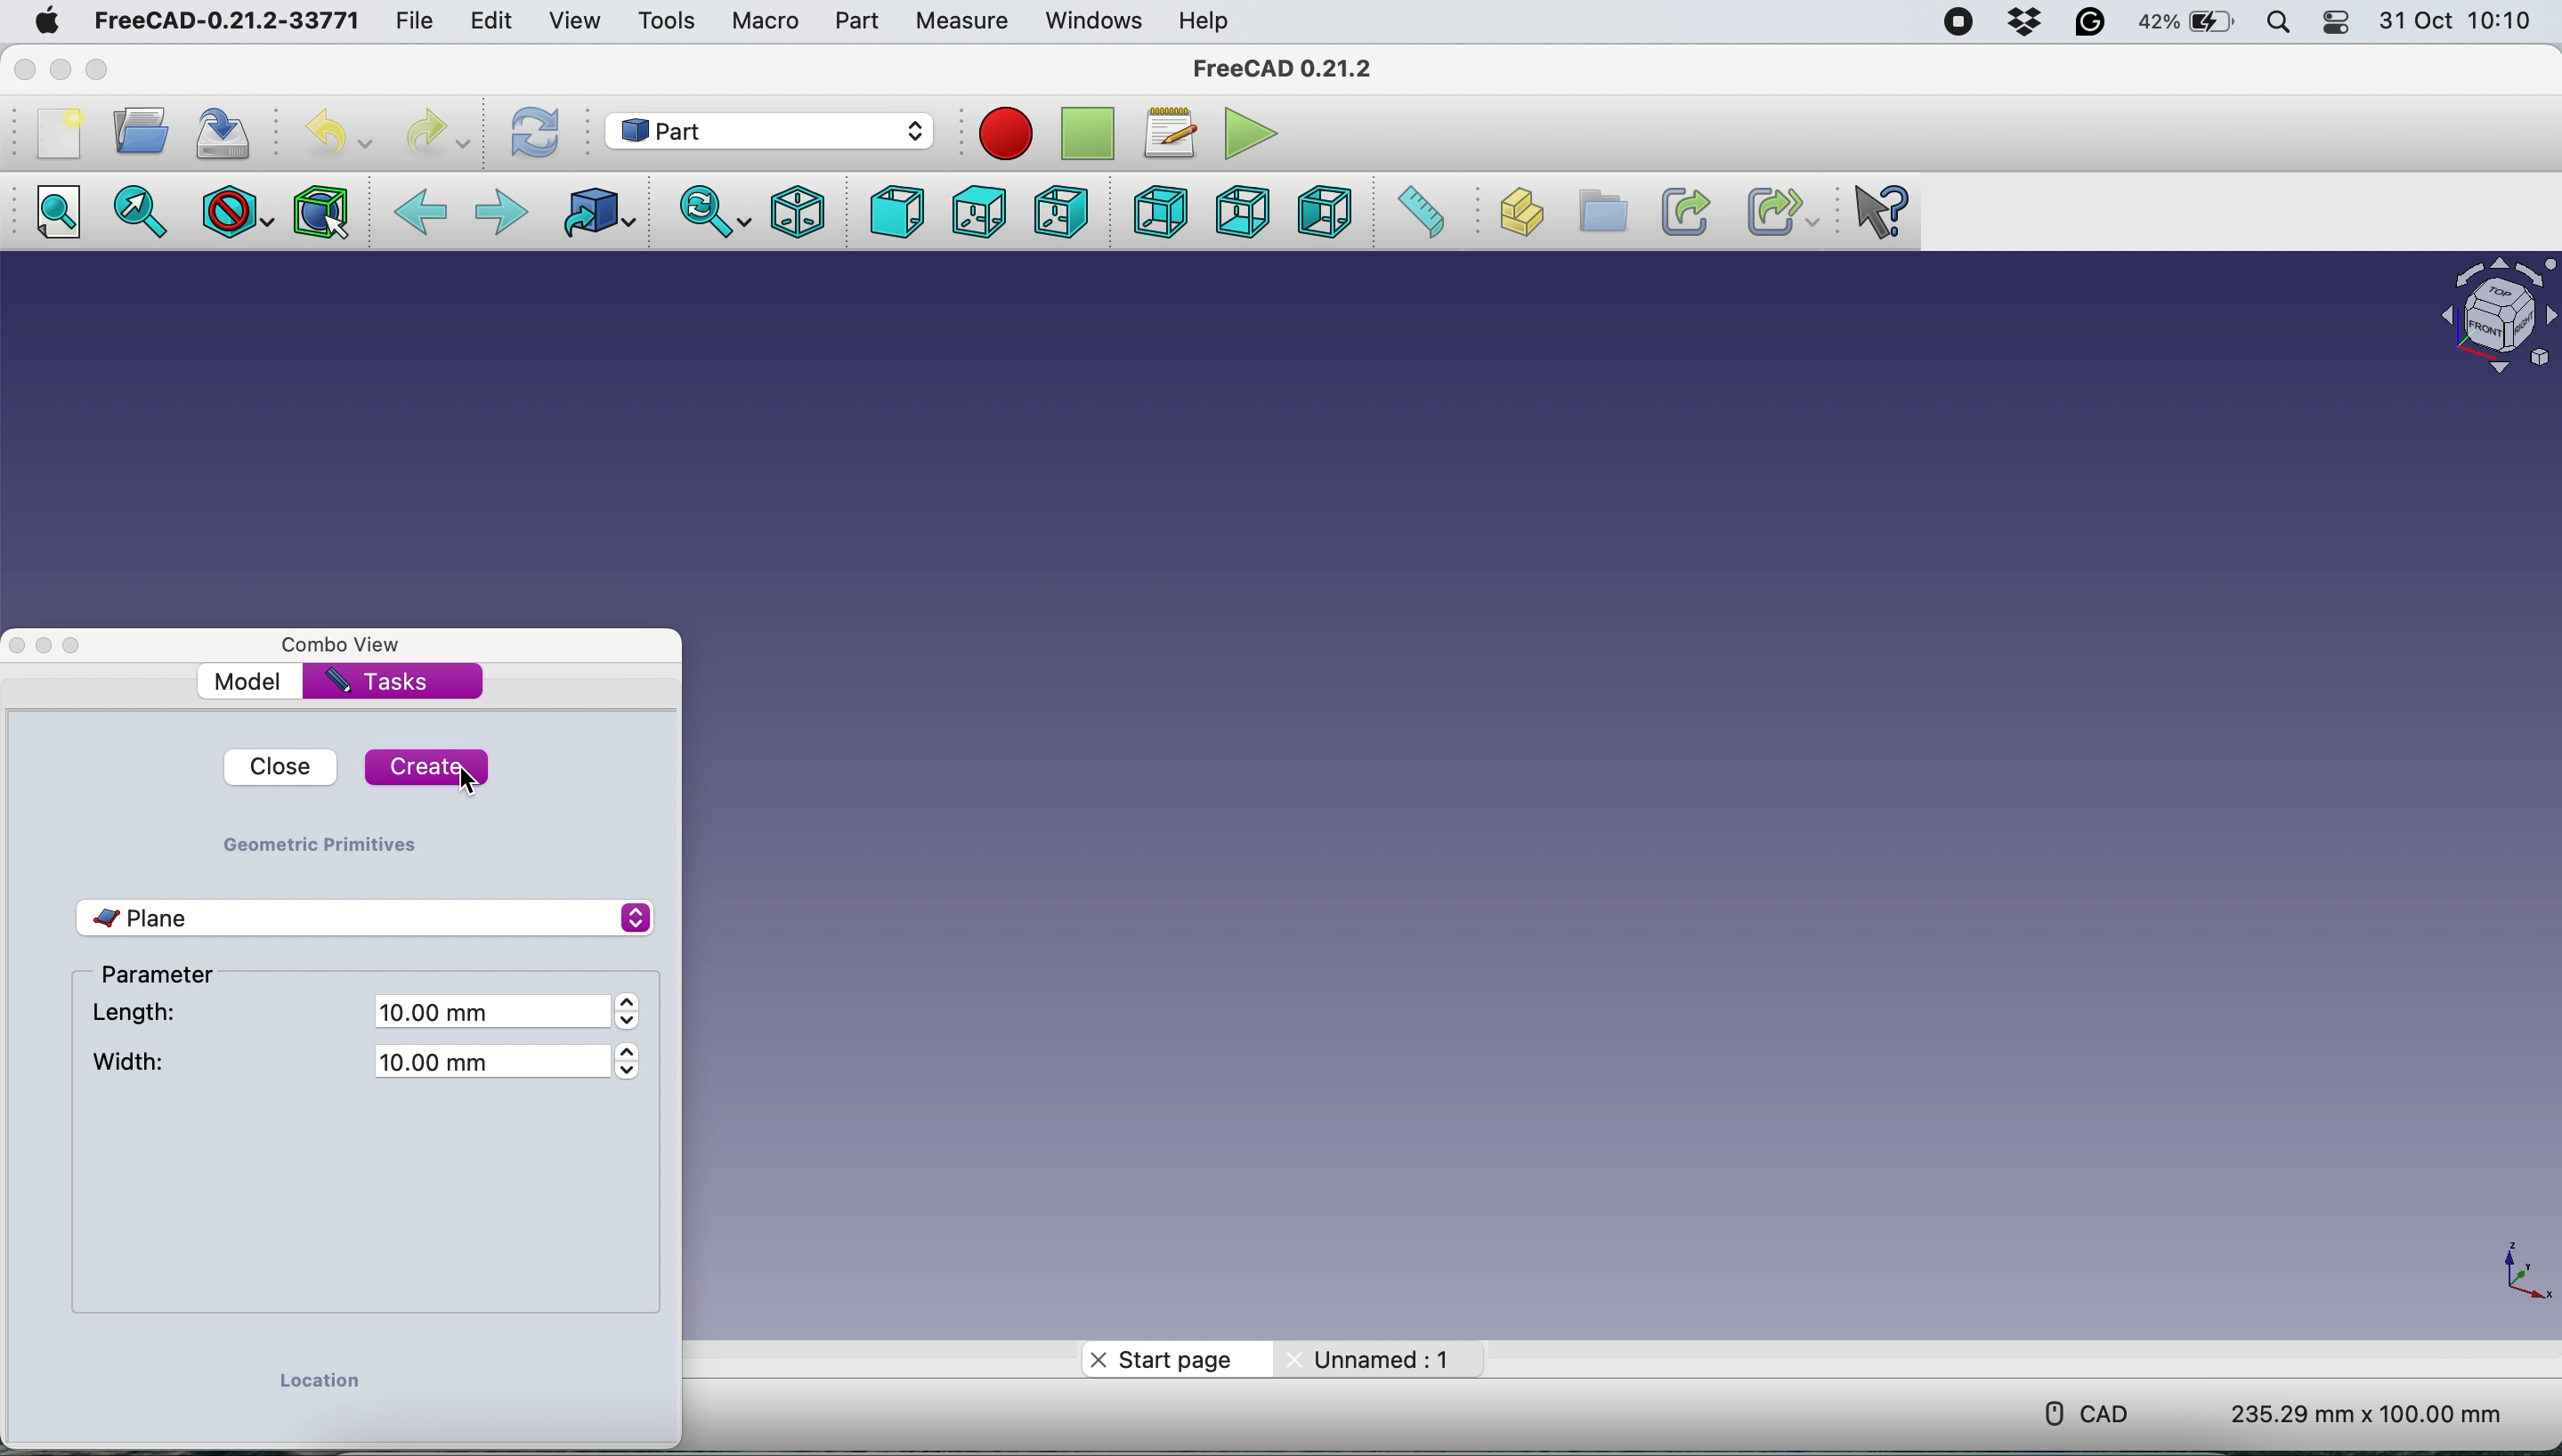  What do you see at coordinates (169, 978) in the screenshot?
I see `parameter` at bounding box center [169, 978].